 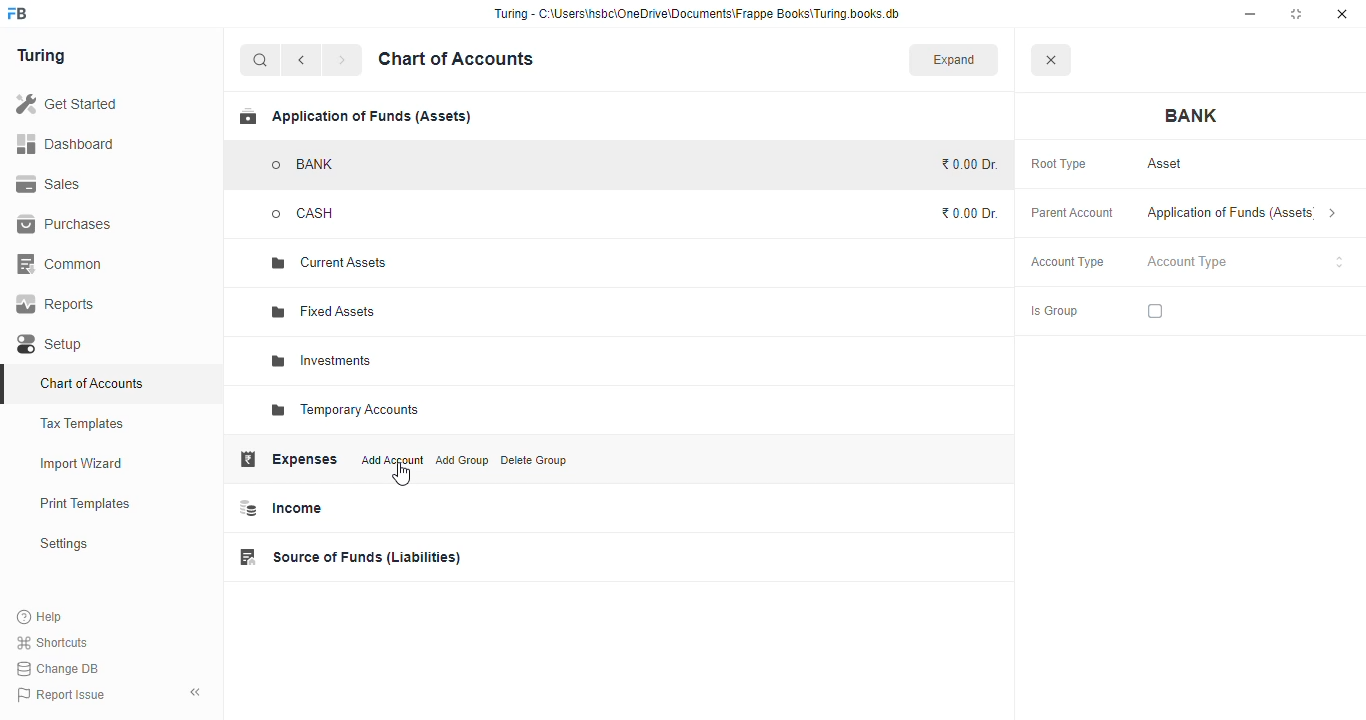 I want to click on chart of accounts, so click(x=456, y=59).